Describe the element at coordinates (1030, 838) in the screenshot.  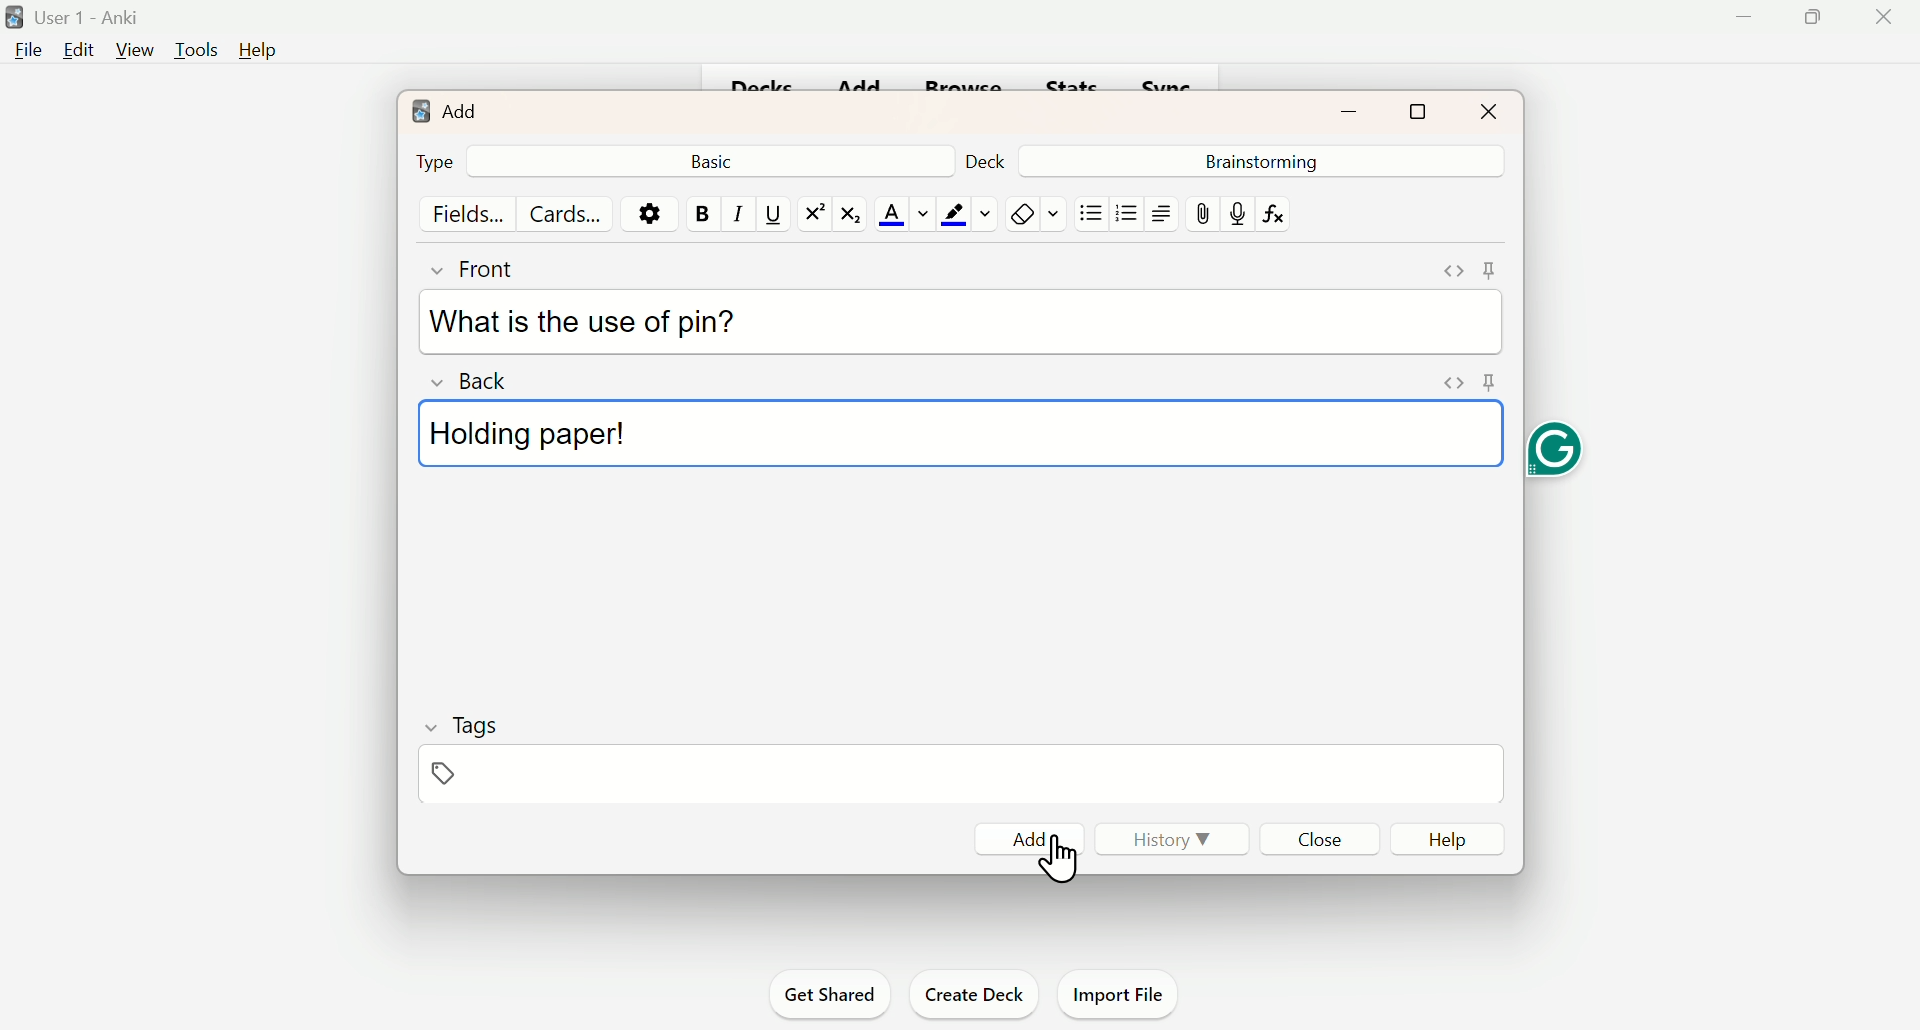
I see `Add` at that location.